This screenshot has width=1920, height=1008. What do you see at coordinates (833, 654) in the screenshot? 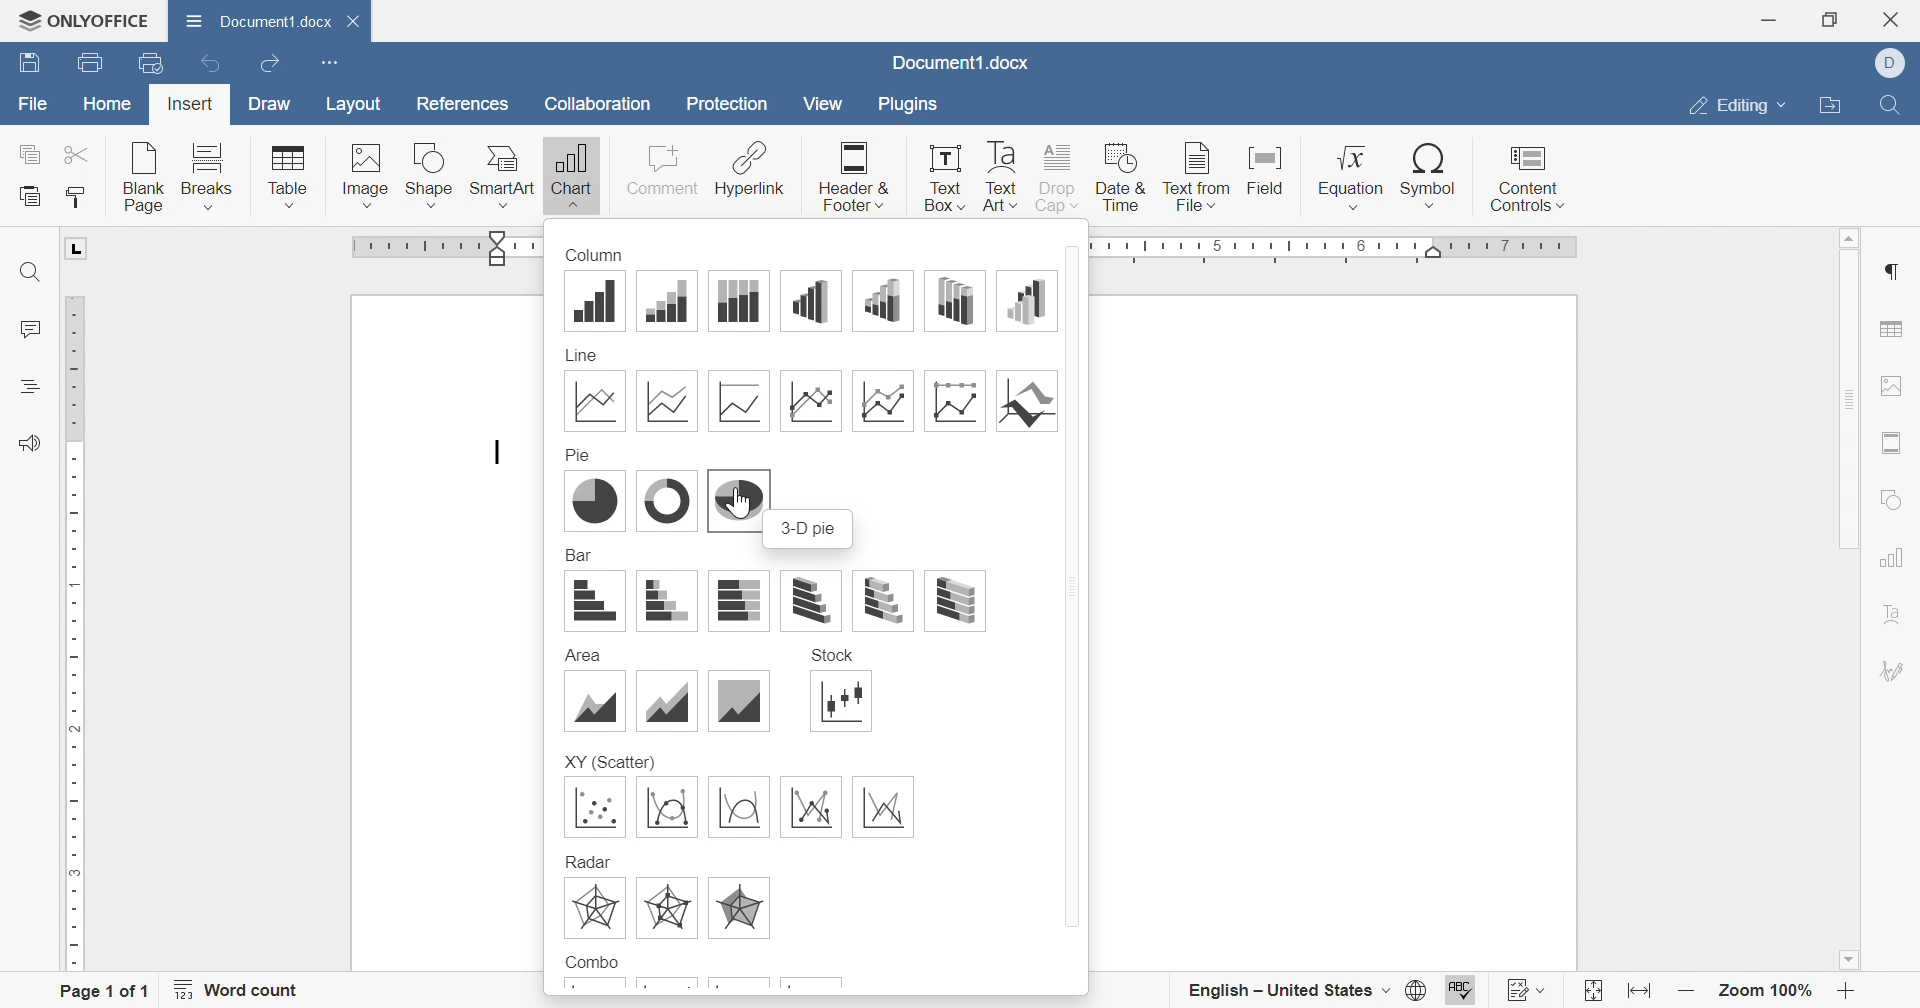
I see `Stock` at bounding box center [833, 654].